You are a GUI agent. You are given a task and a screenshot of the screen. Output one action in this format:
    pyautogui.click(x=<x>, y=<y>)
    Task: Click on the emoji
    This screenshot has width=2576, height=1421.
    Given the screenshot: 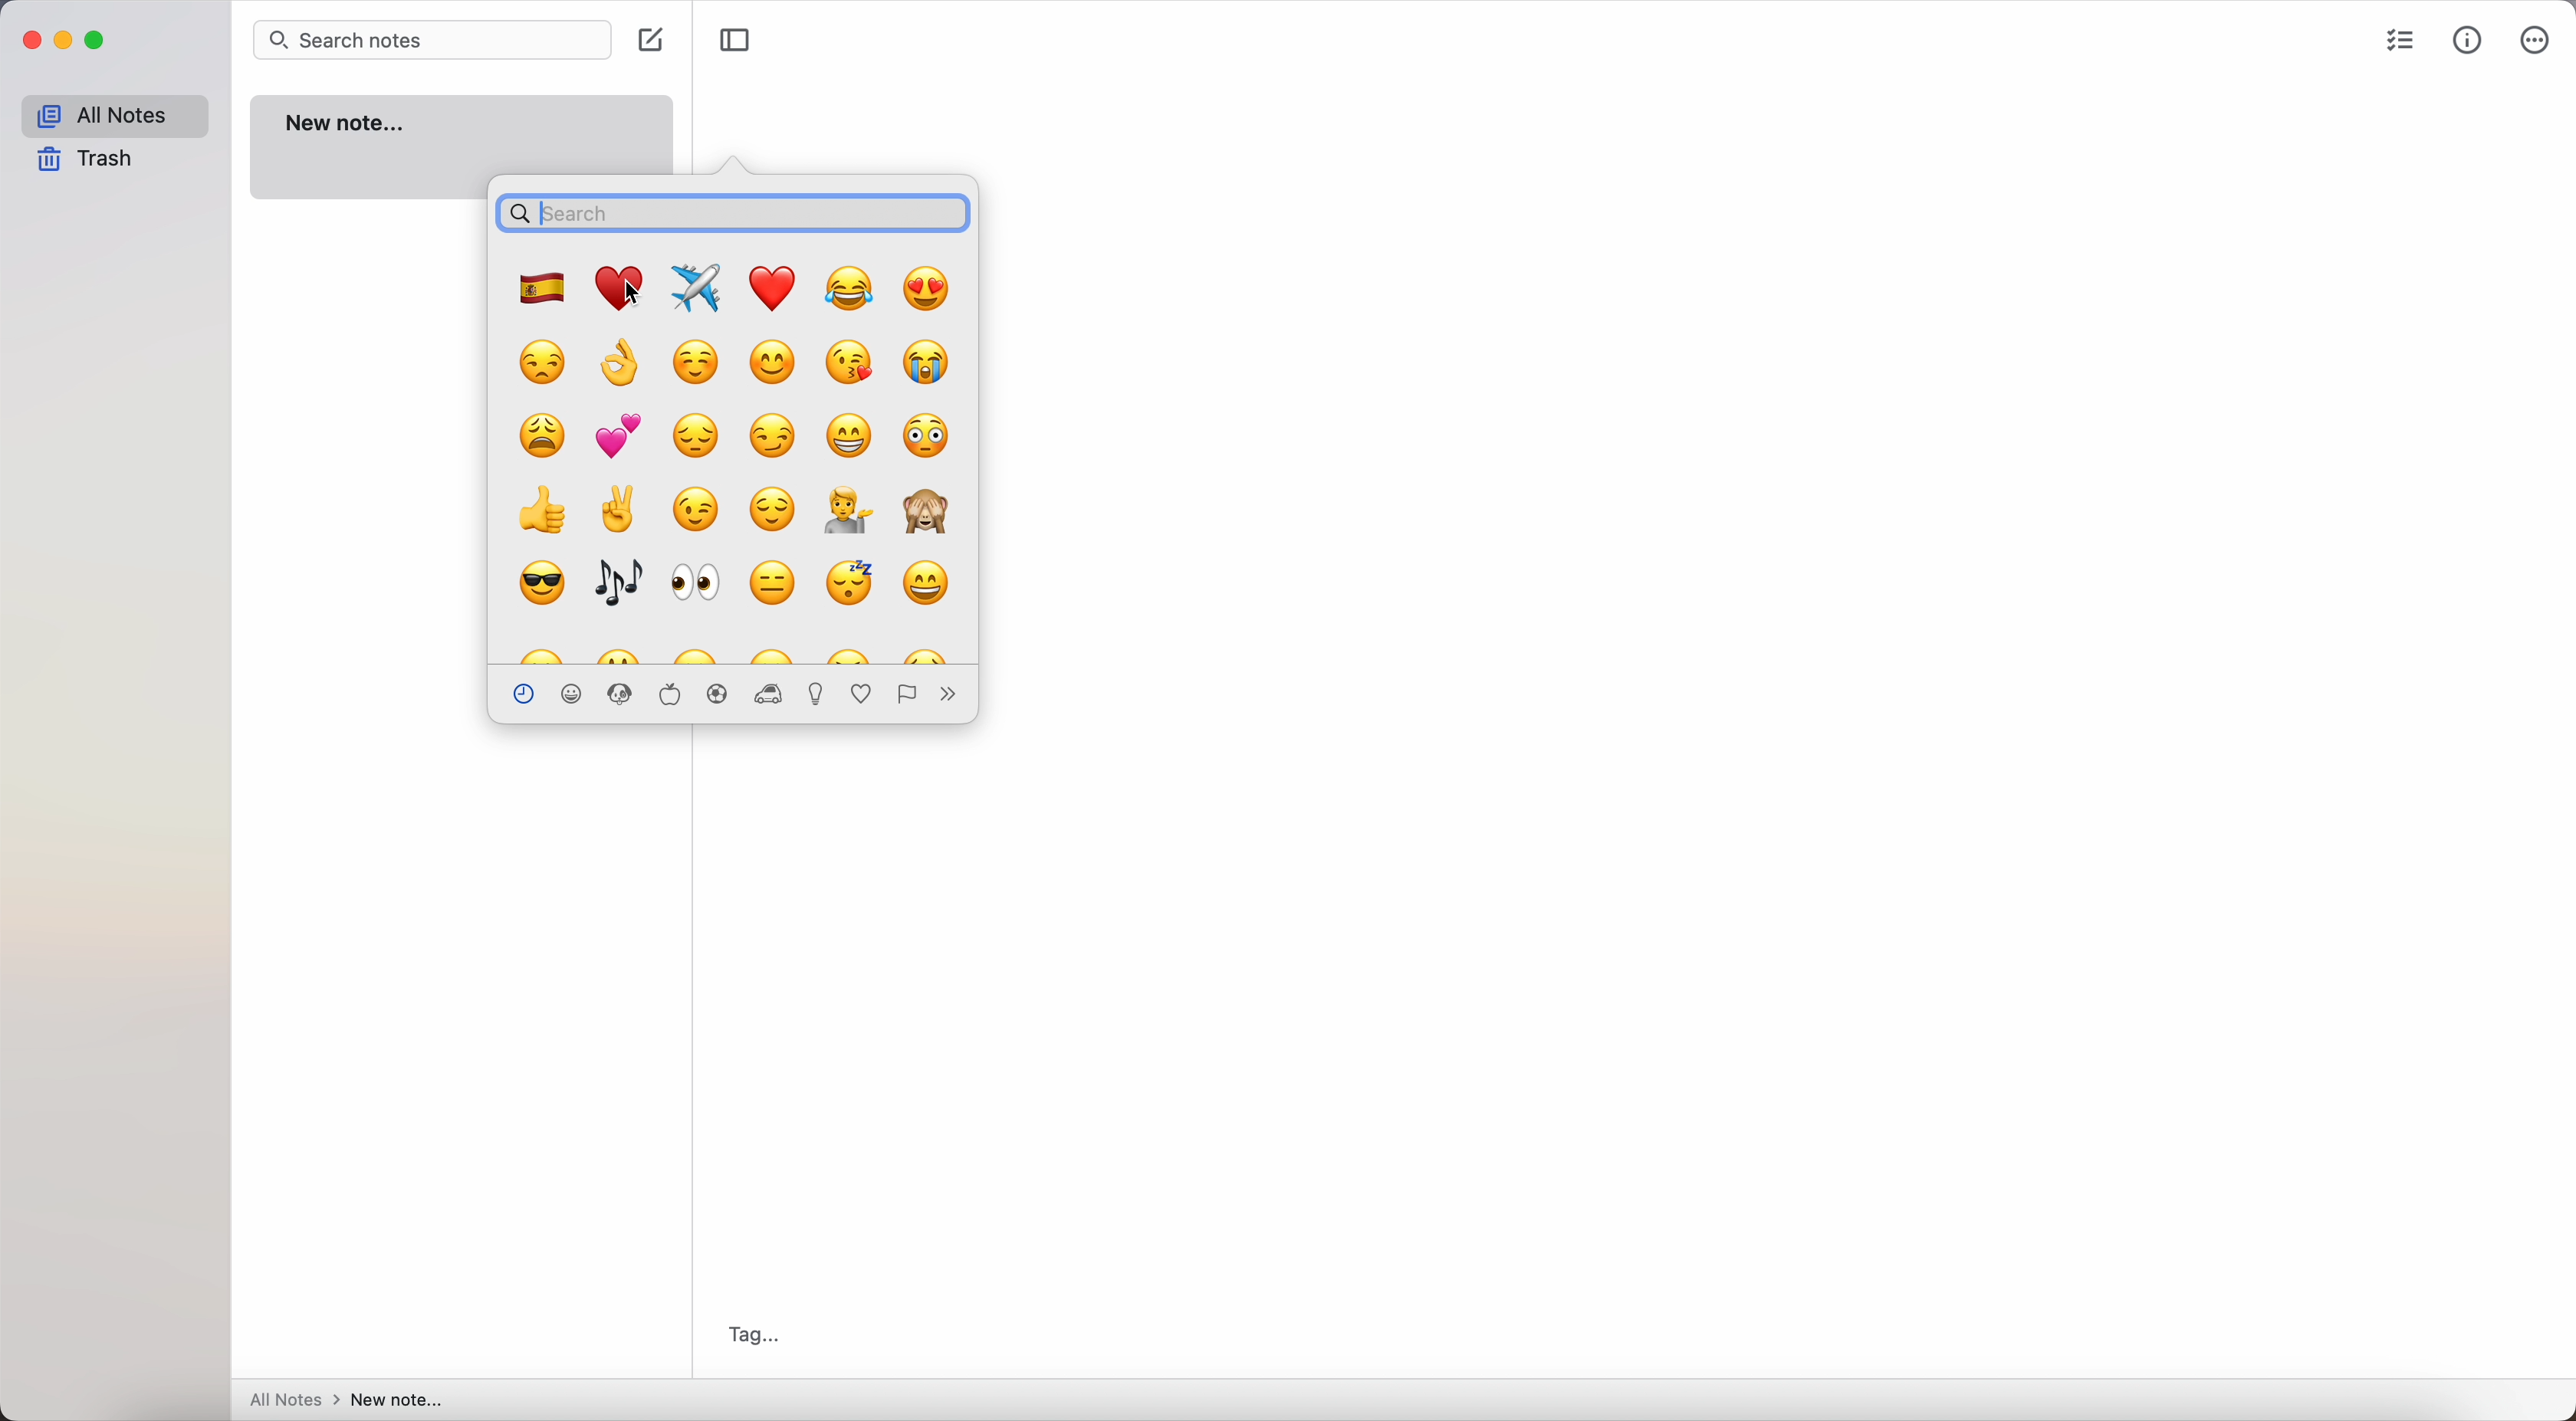 What is the action you would take?
    pyautogui.click(x=544, y=363)
    